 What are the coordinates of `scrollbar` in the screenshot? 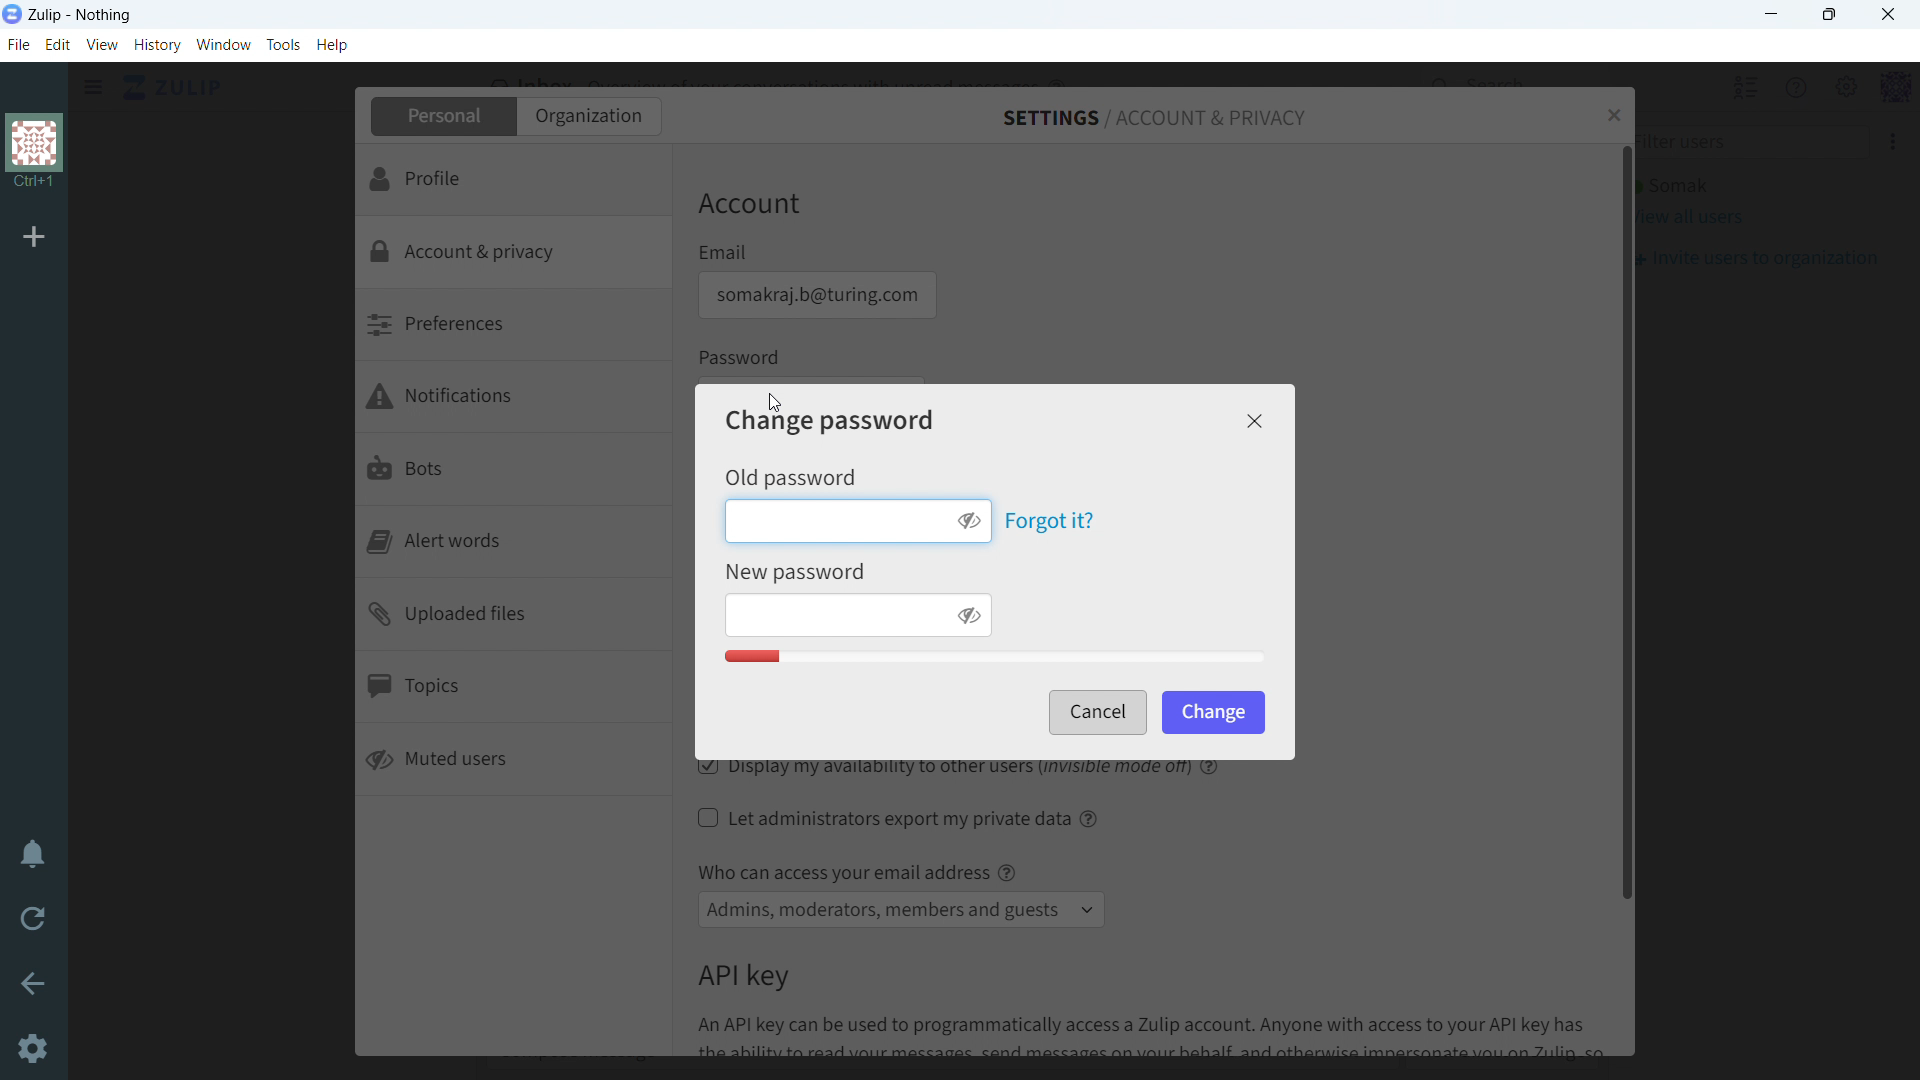 It's located at (1629, 520).